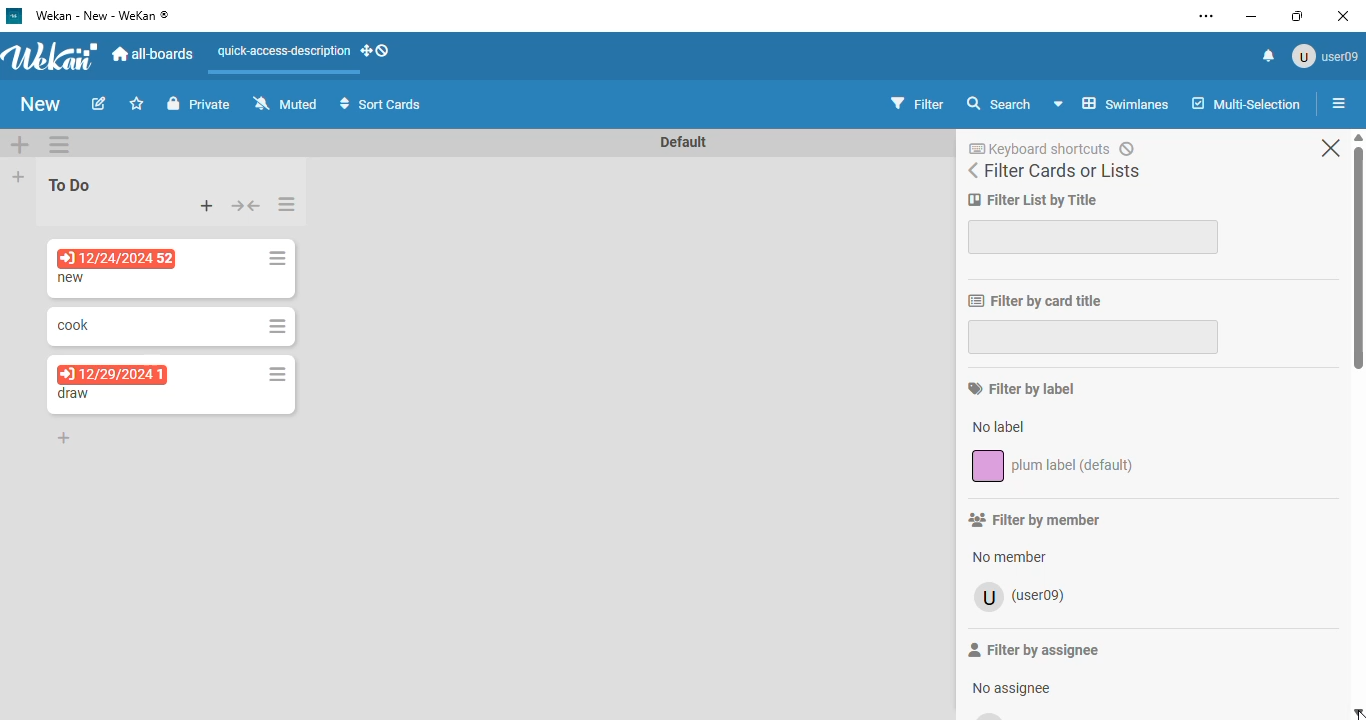 The height and width of the screenshot is (720, 1366). Describe the element at coordinates (71, 184) in the screenshot. I see `To Do` at that location.